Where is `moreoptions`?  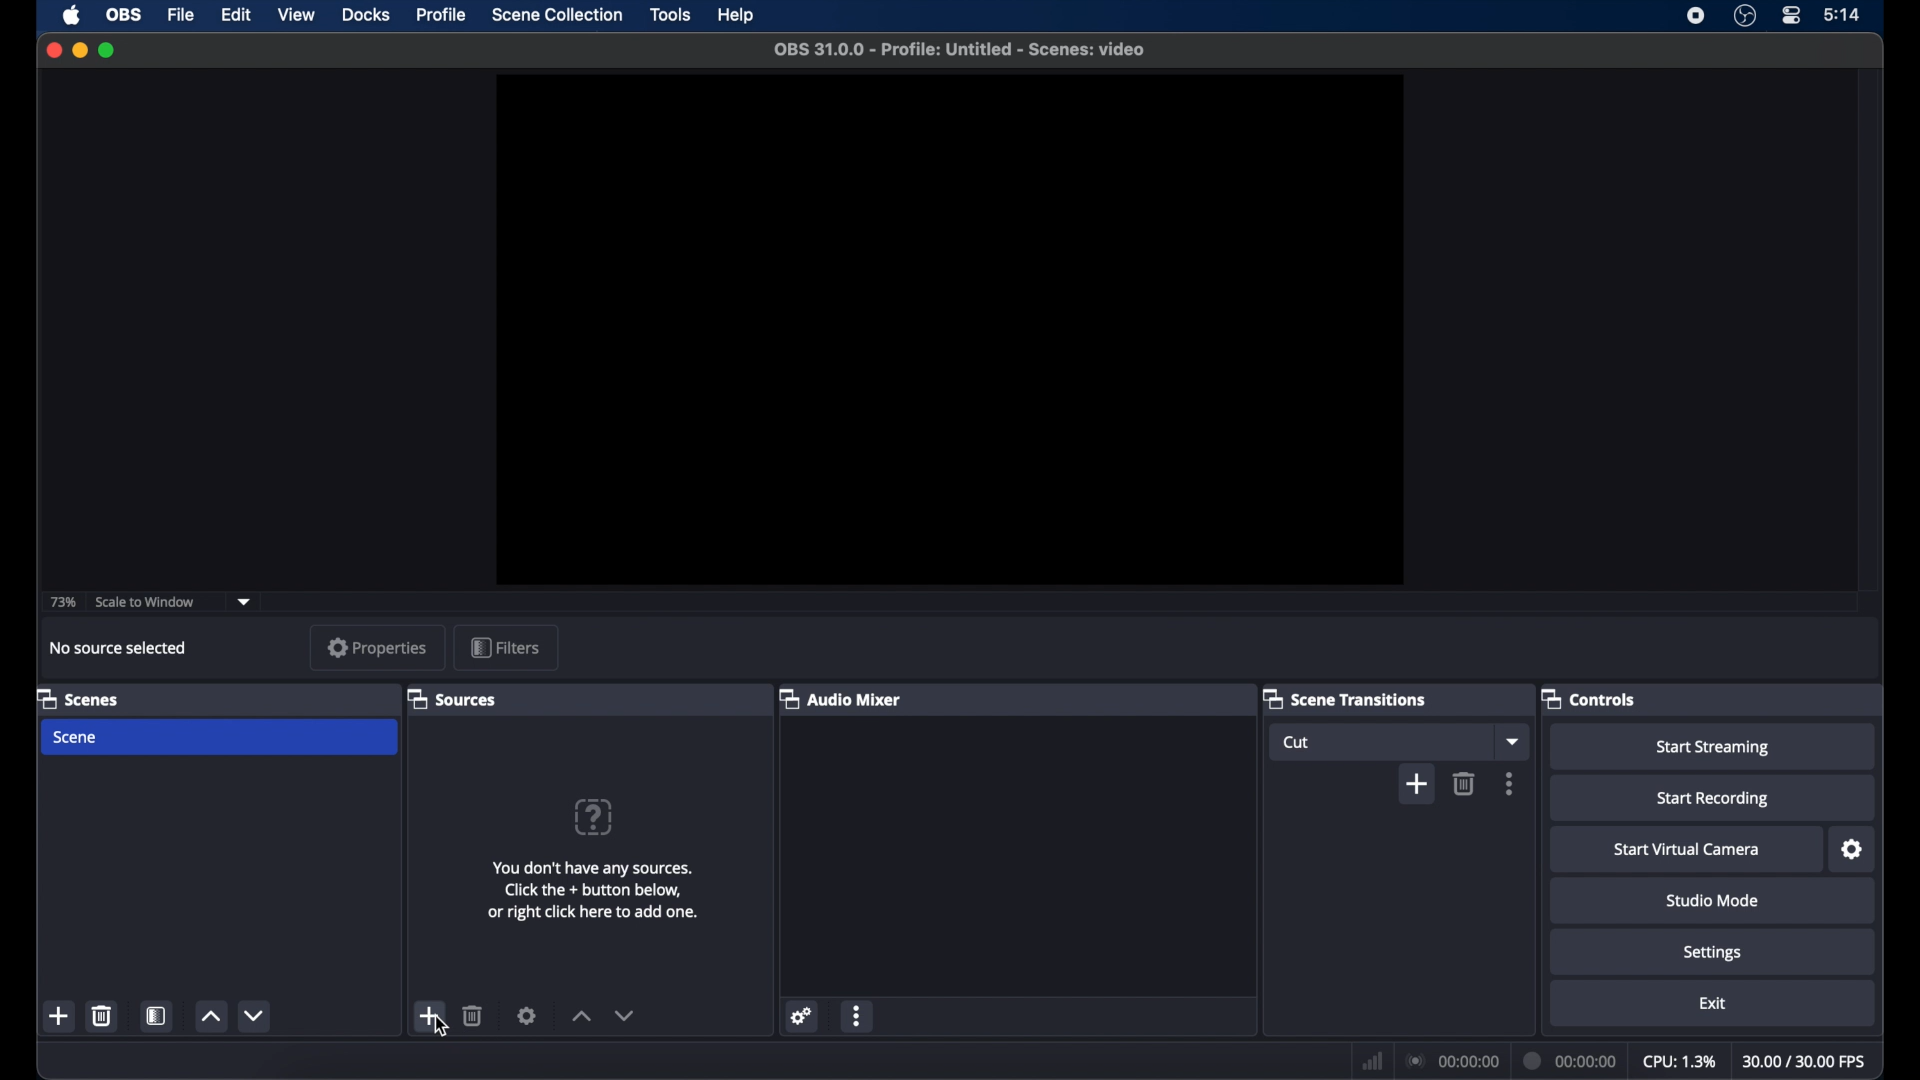 moreoptions is located at coordinates (1510, 783).